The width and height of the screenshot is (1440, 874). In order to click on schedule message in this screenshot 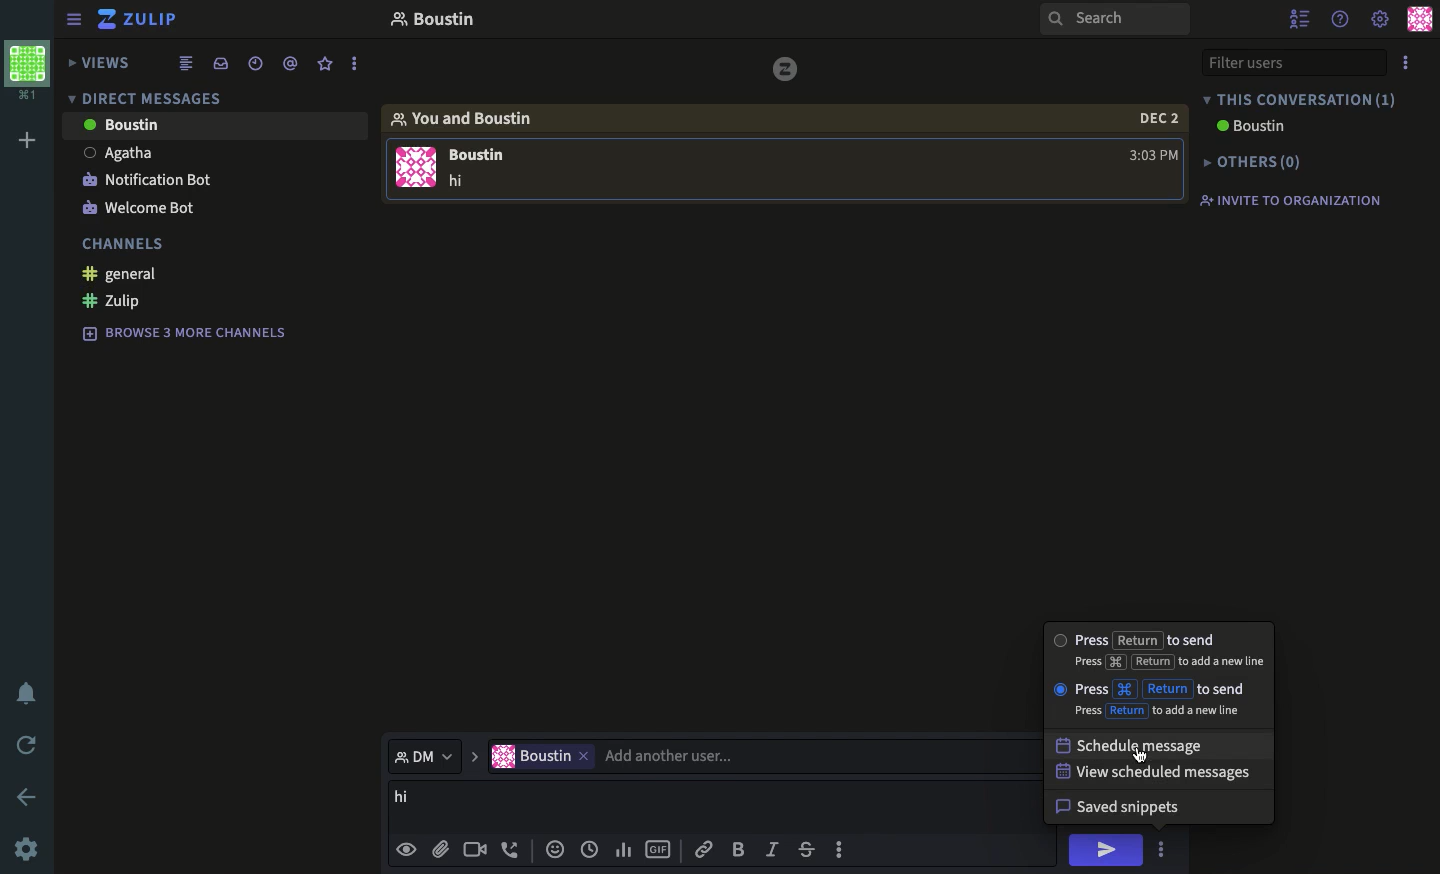, I will do `click(1135, 744)`.